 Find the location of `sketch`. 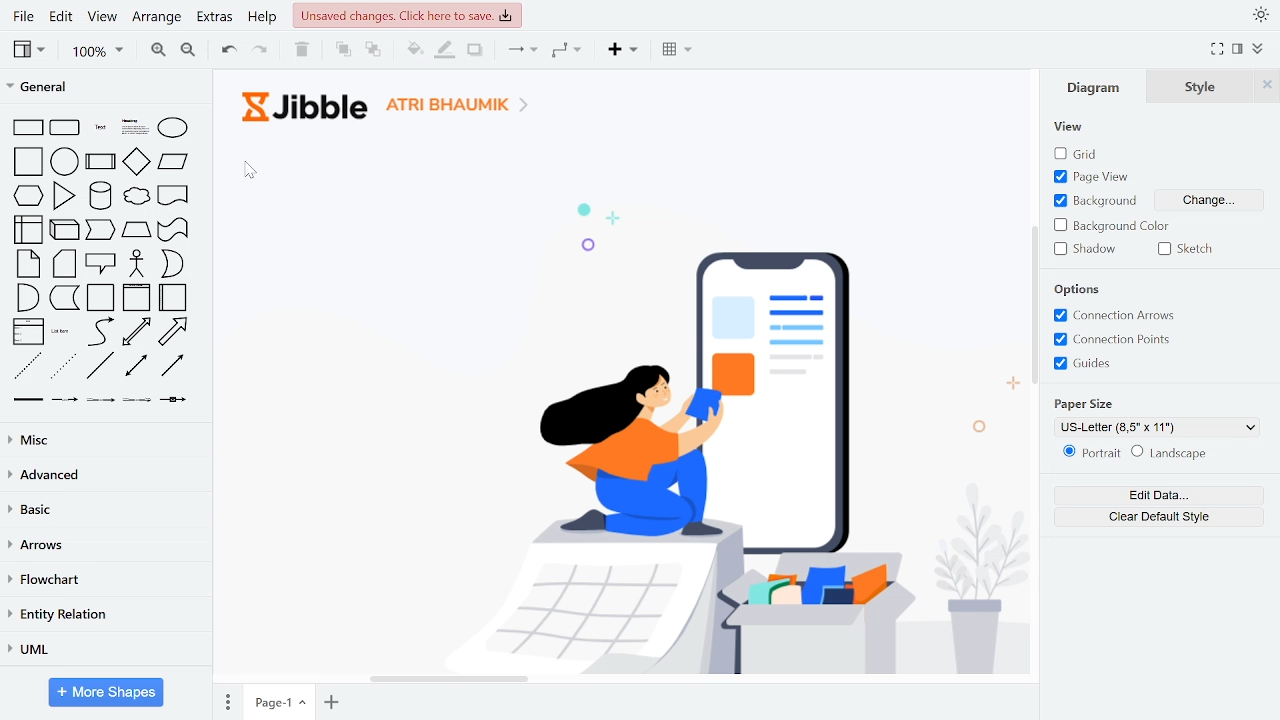

sketch is located at coordinates (1184, 250).